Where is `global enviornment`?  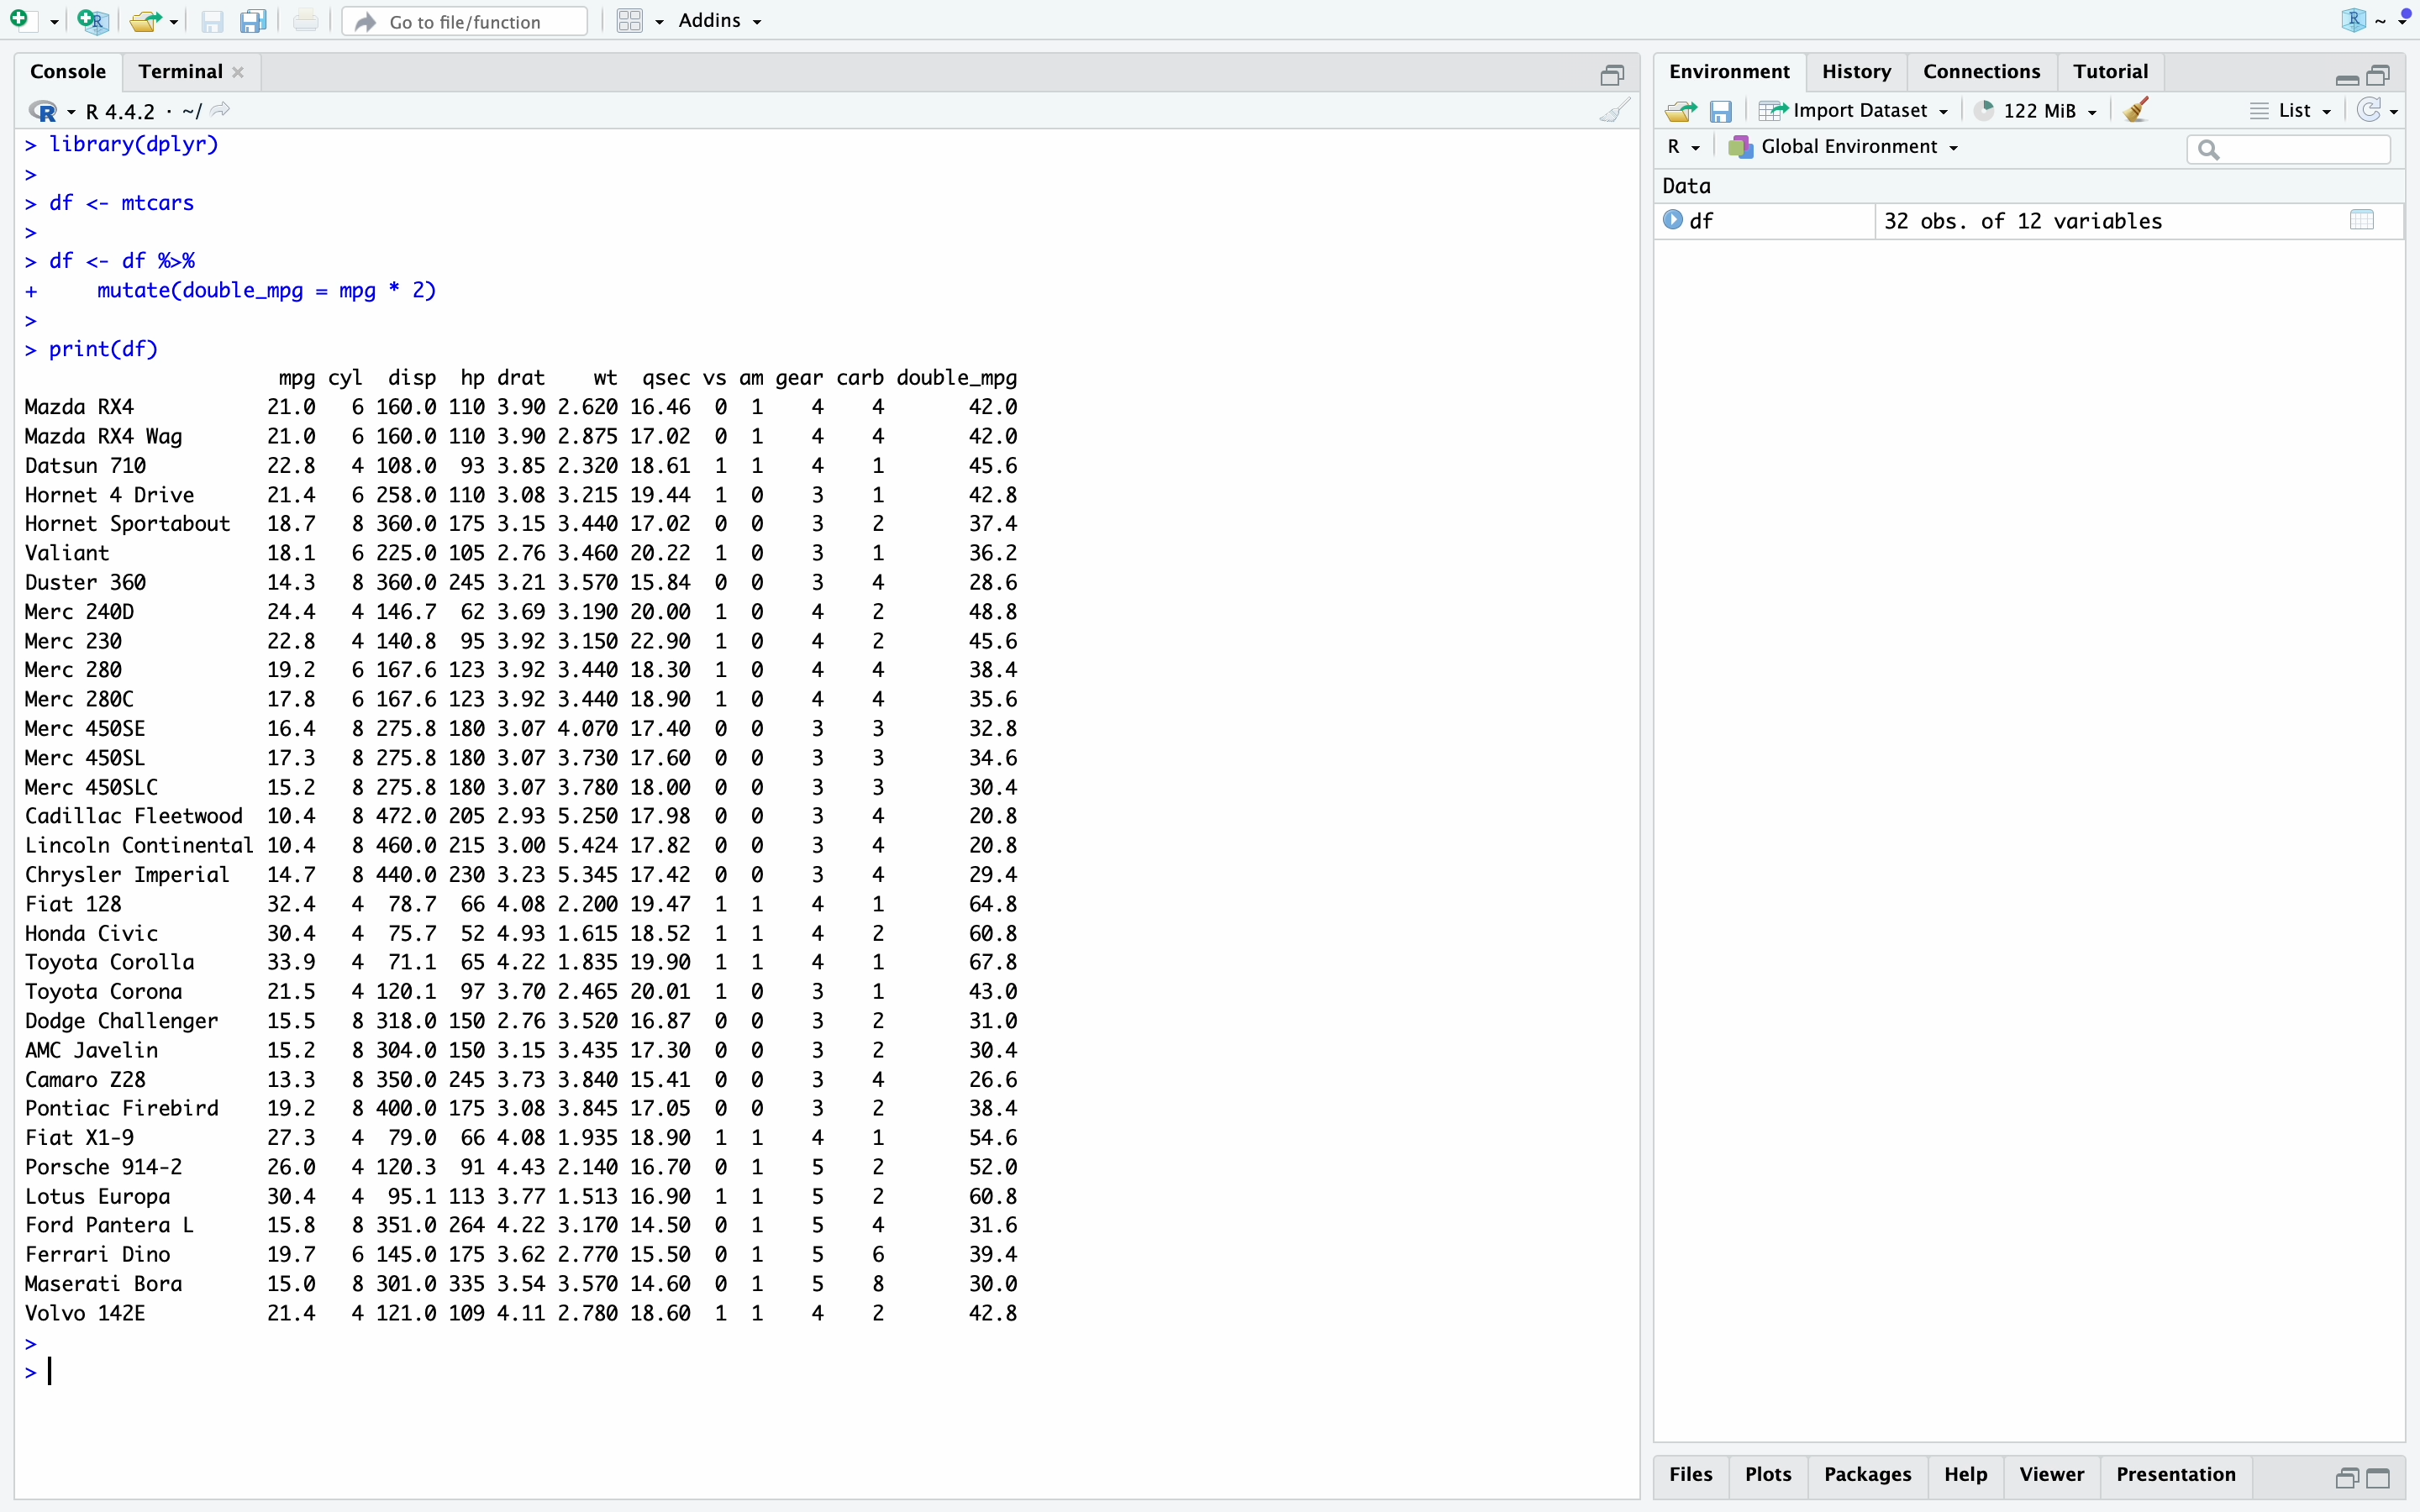
global enviornment is located at coordinates (1844, 147).